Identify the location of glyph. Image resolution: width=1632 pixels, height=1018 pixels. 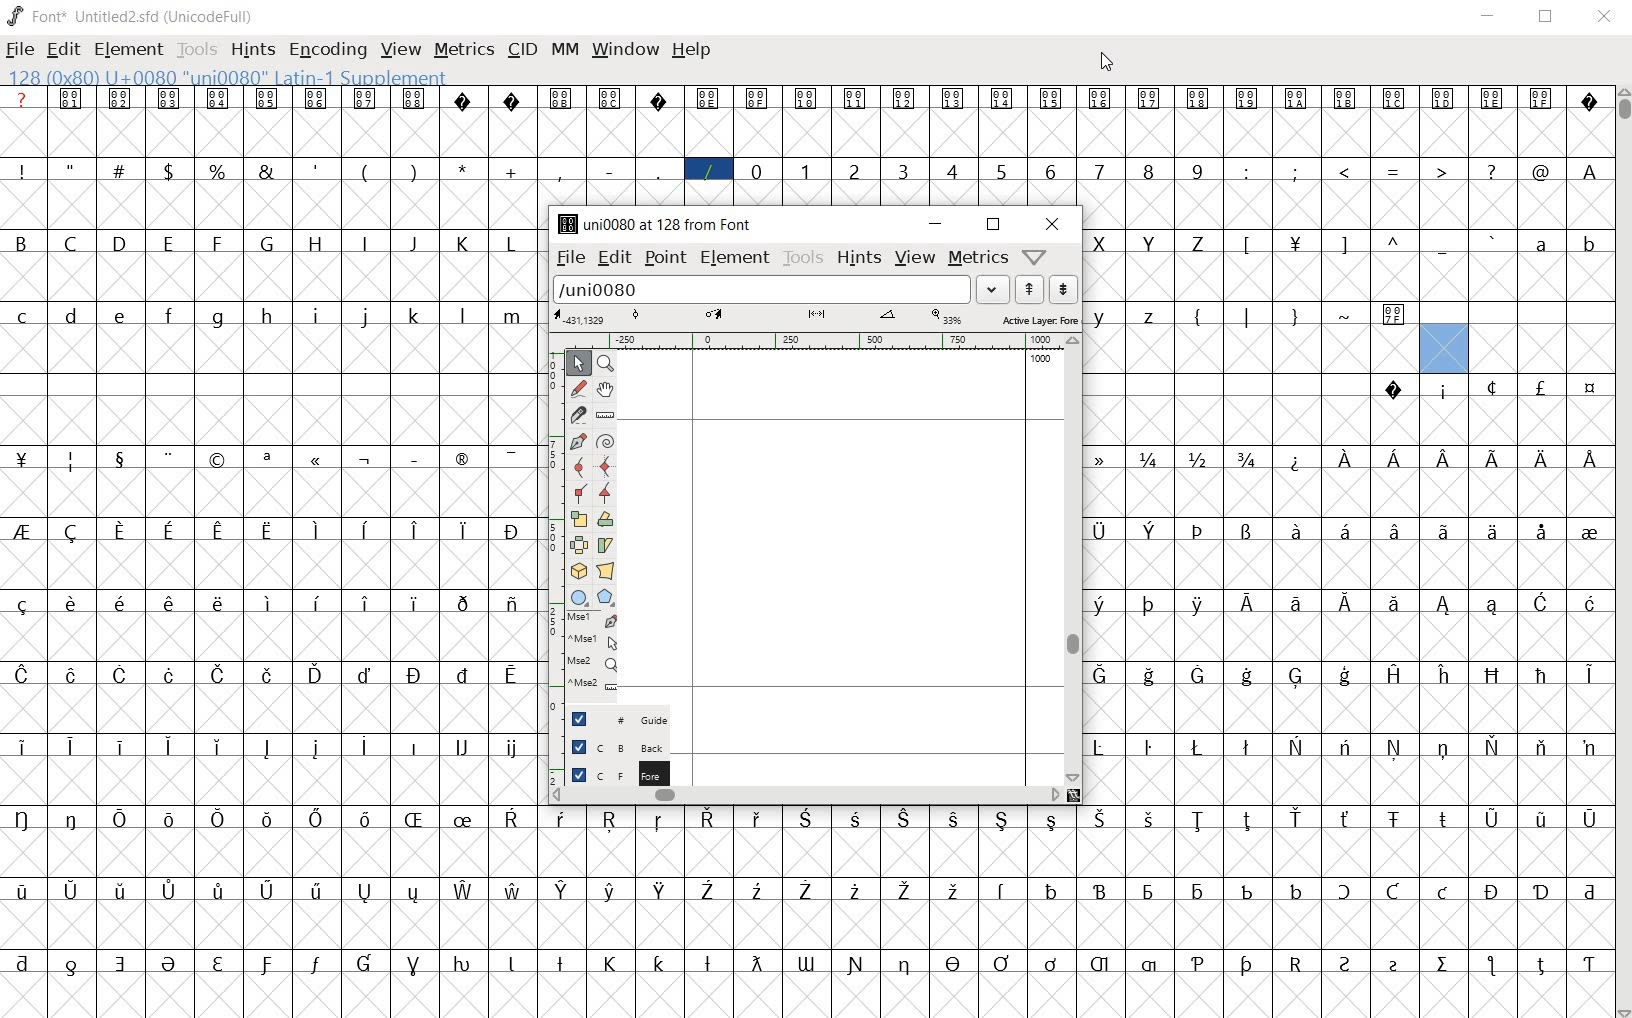
(1297, 99).